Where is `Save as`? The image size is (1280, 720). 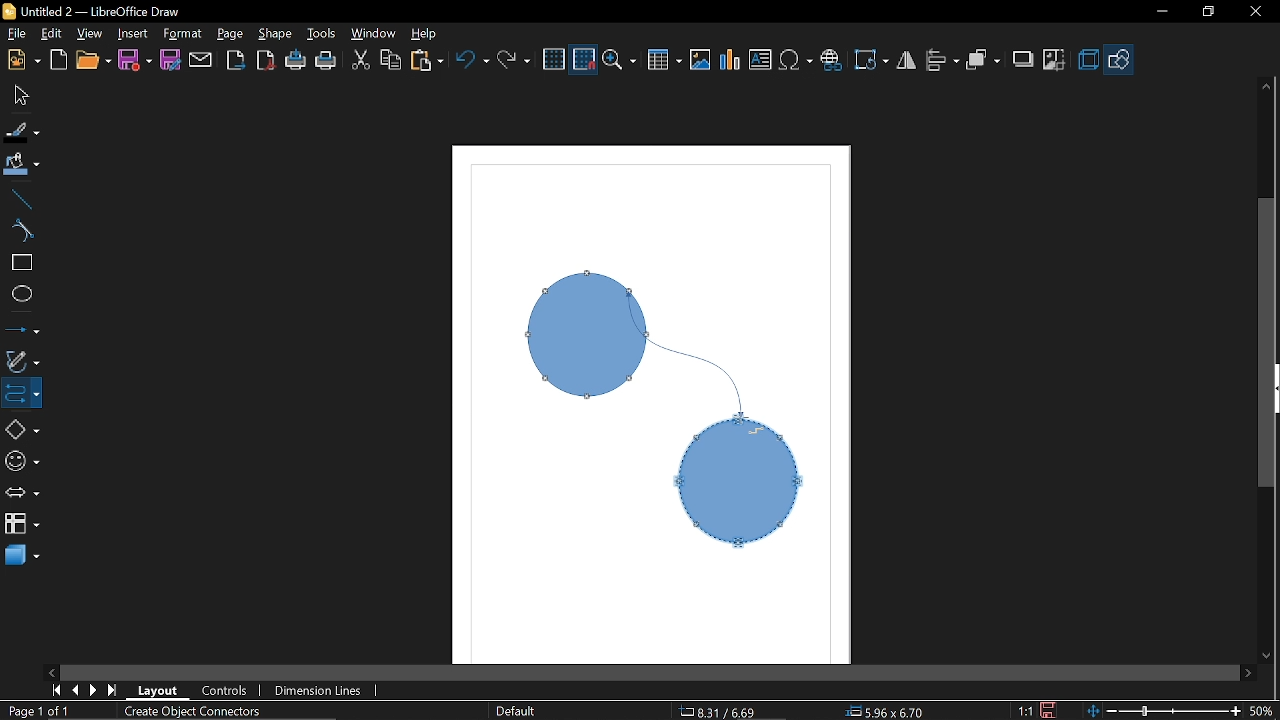 Save as is located at coordinates (170, 59).